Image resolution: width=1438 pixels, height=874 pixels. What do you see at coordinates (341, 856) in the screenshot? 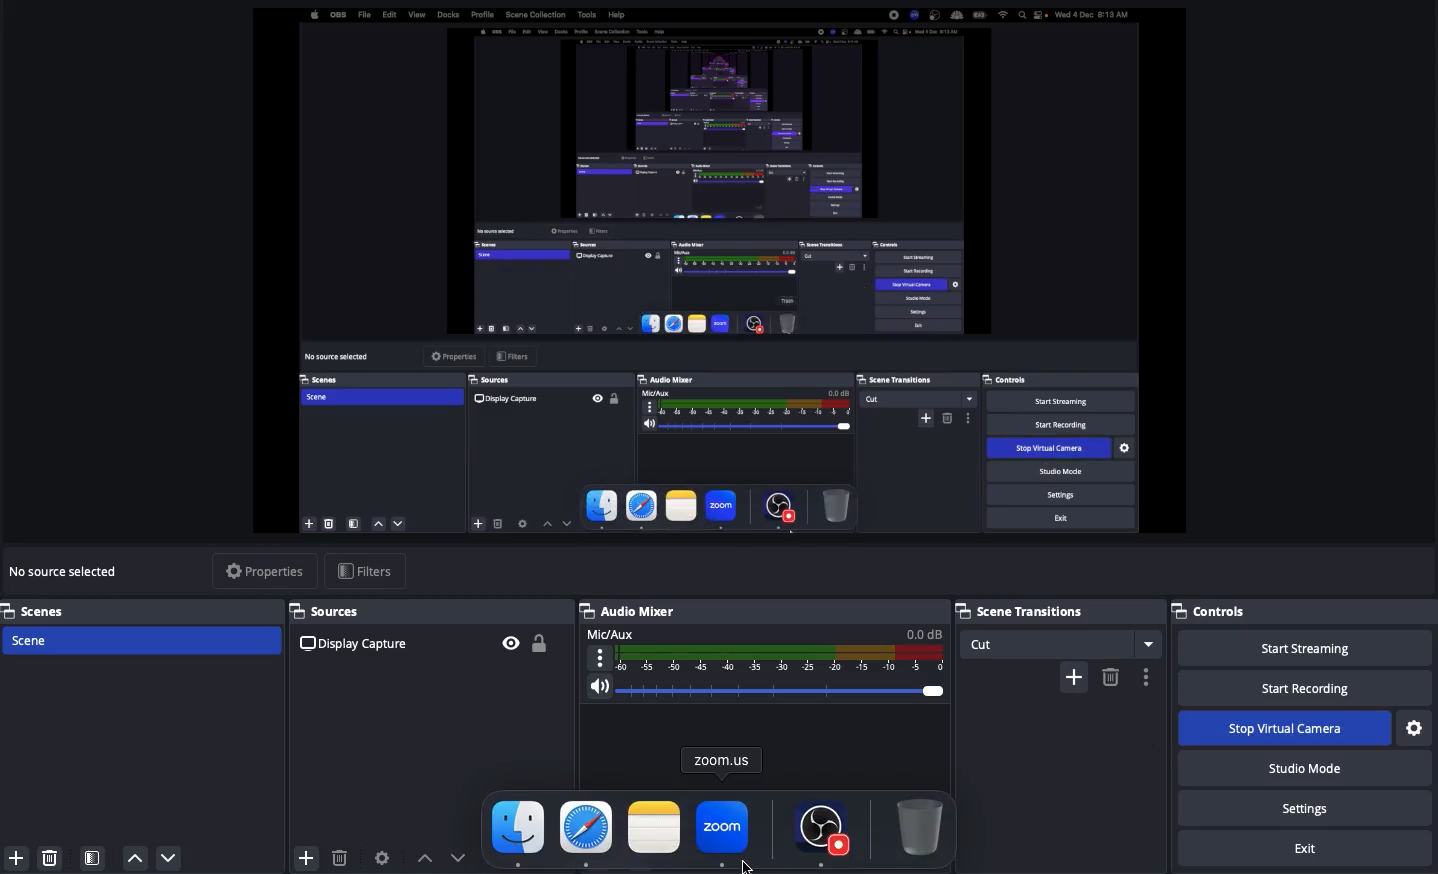
I see `delete` at bounding box center [341, 856].